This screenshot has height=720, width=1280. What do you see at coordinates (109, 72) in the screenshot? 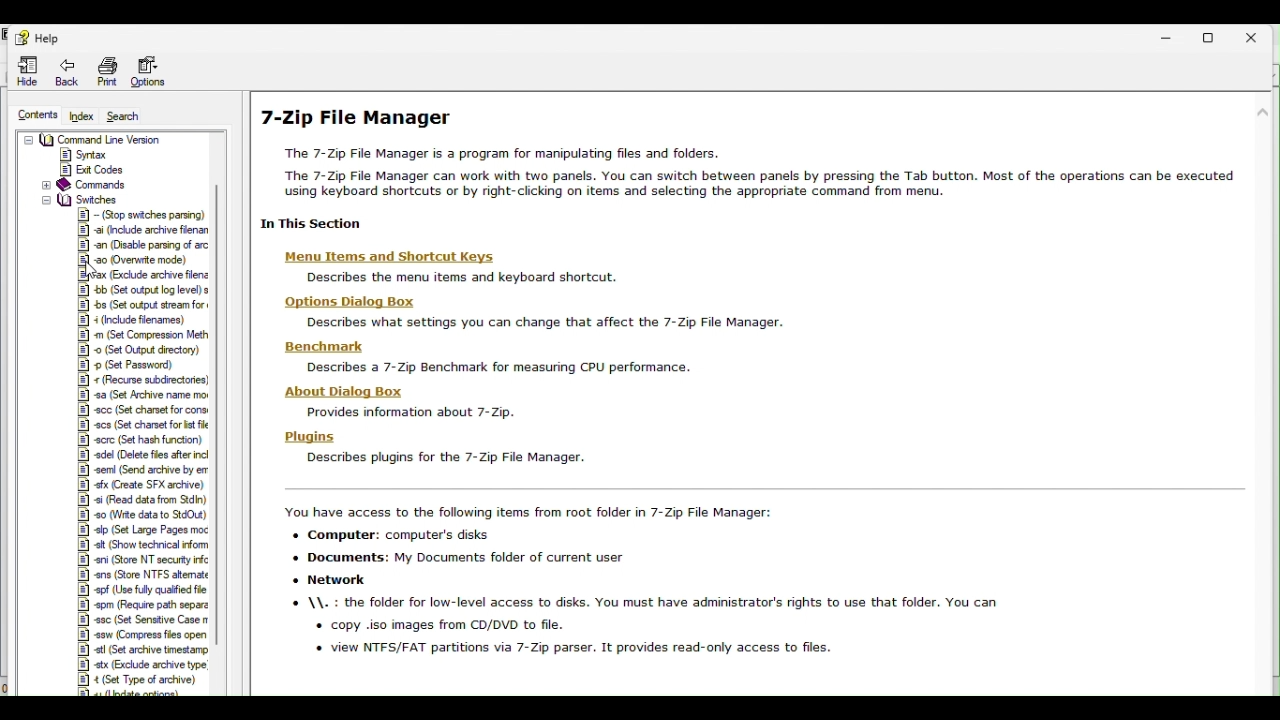
I see `Print` at bounding box center [109, 72].